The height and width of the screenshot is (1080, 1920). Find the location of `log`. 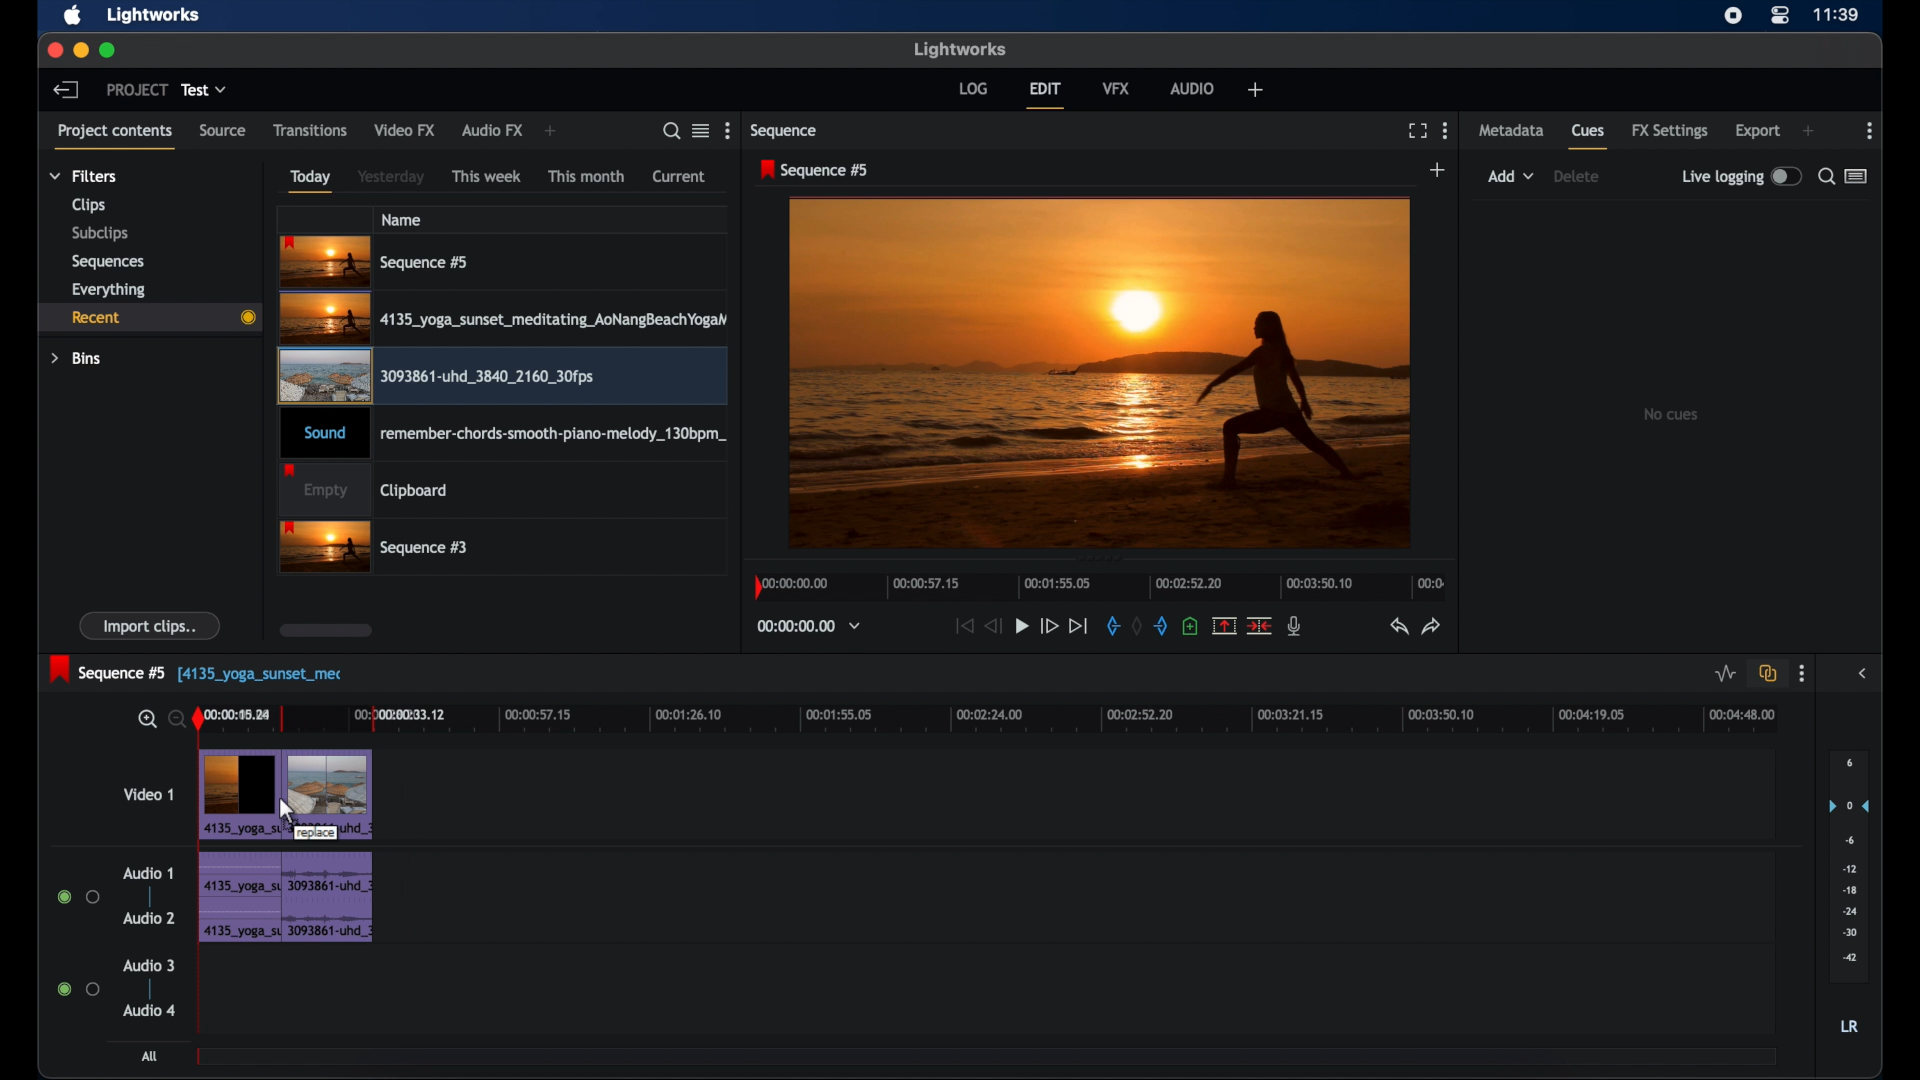

log is located at coordinates (974, 89).